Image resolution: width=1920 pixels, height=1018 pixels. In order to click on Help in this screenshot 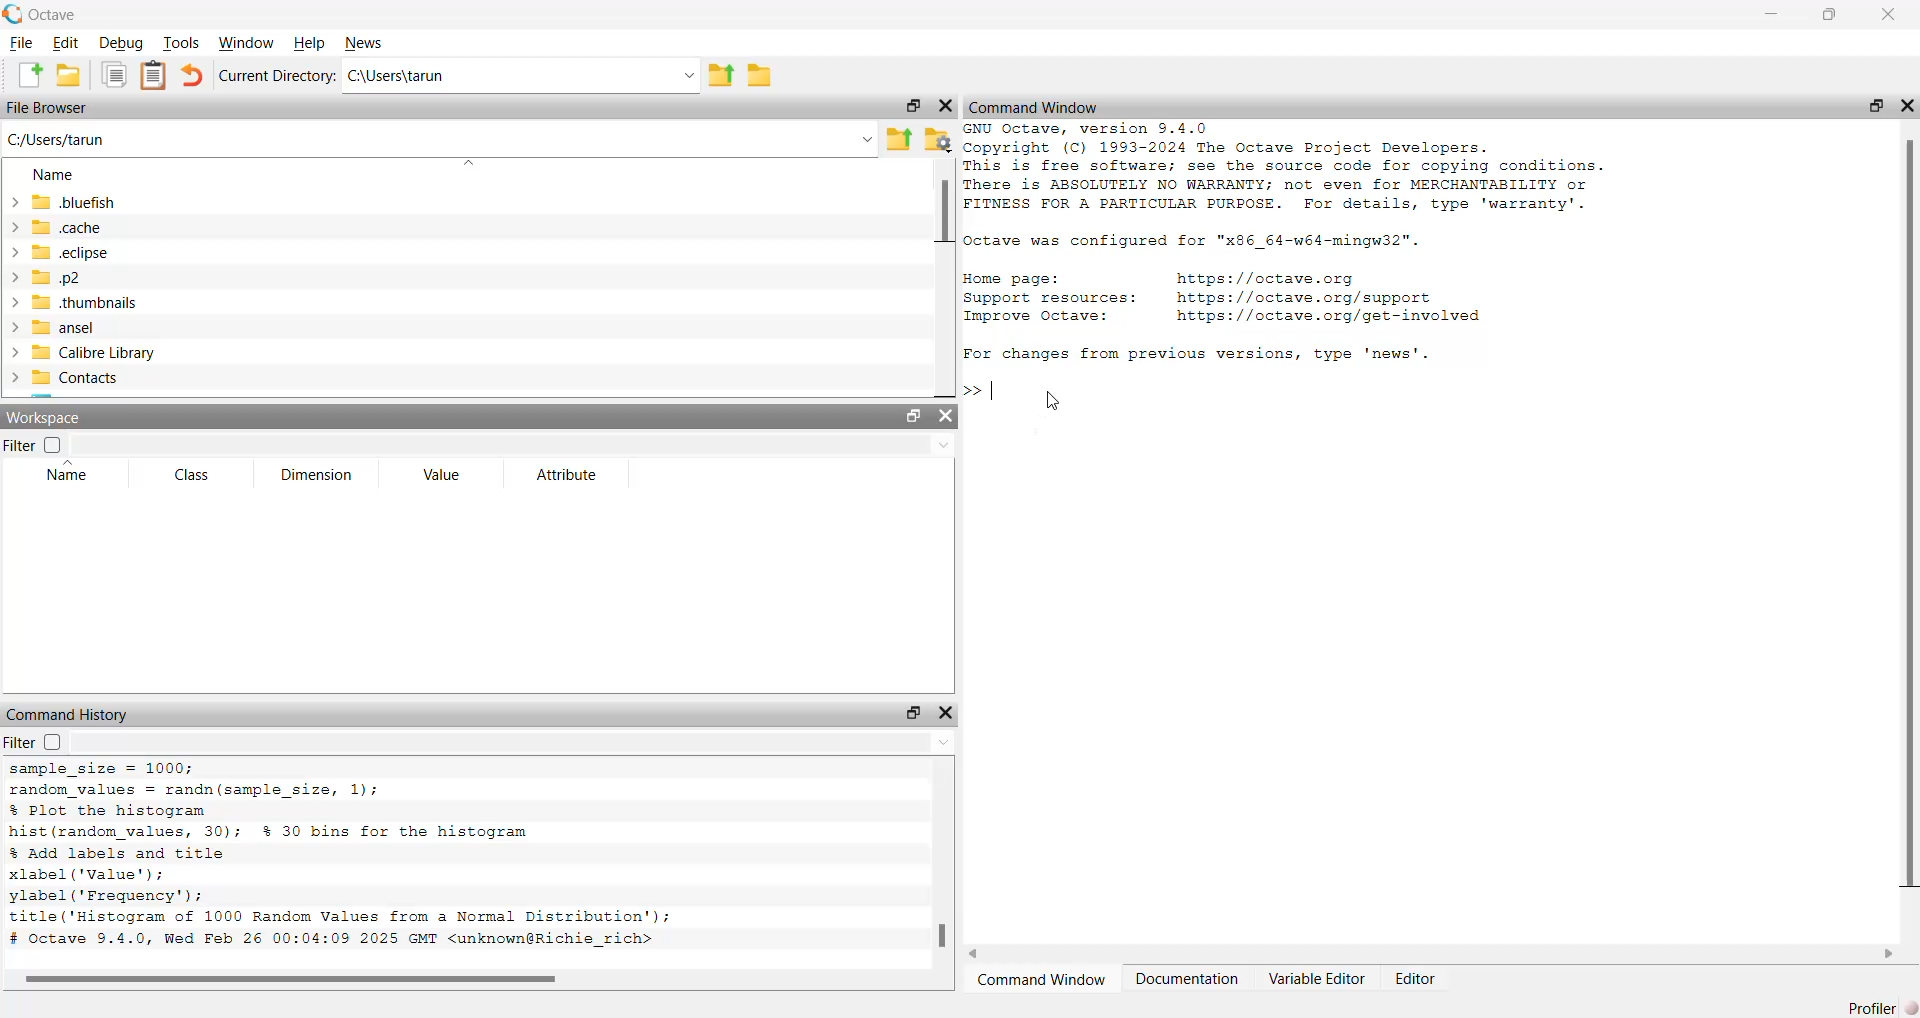, I will do `click(312, 44)`.